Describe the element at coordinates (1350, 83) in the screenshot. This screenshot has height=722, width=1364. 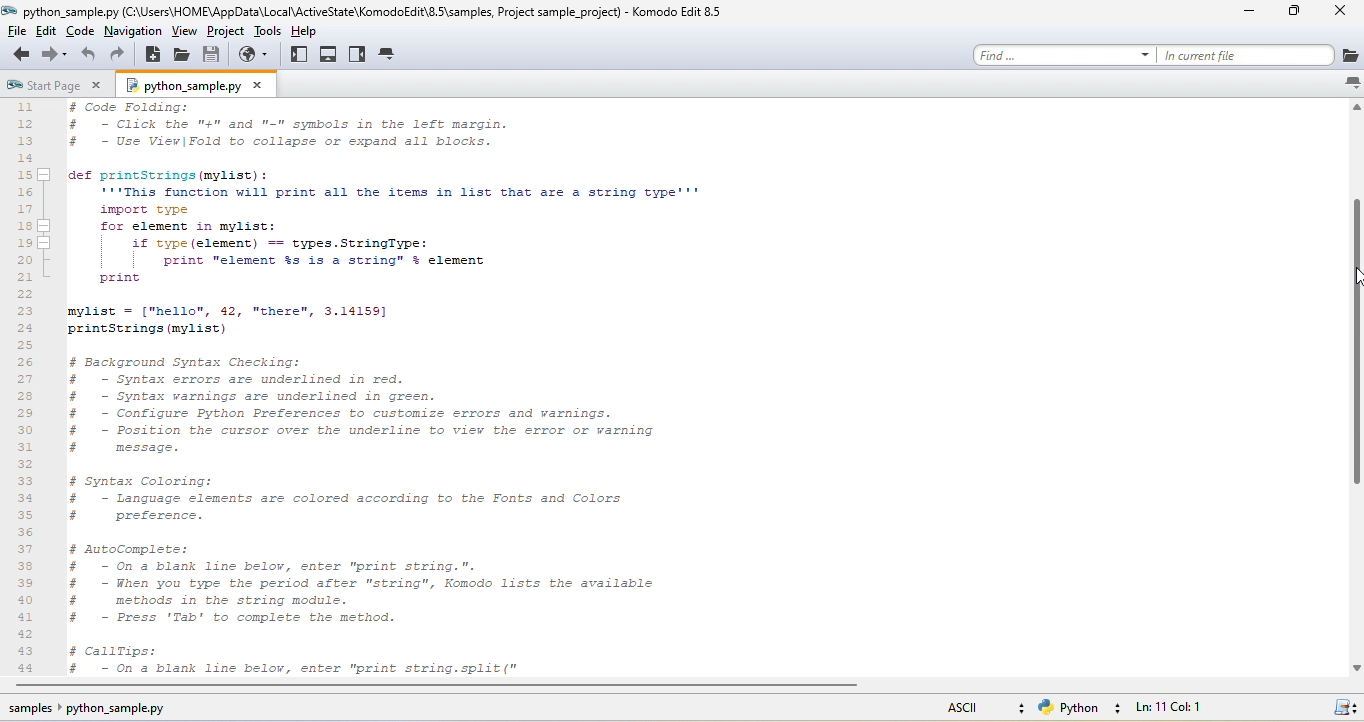
I see `list all tabs` at that location.